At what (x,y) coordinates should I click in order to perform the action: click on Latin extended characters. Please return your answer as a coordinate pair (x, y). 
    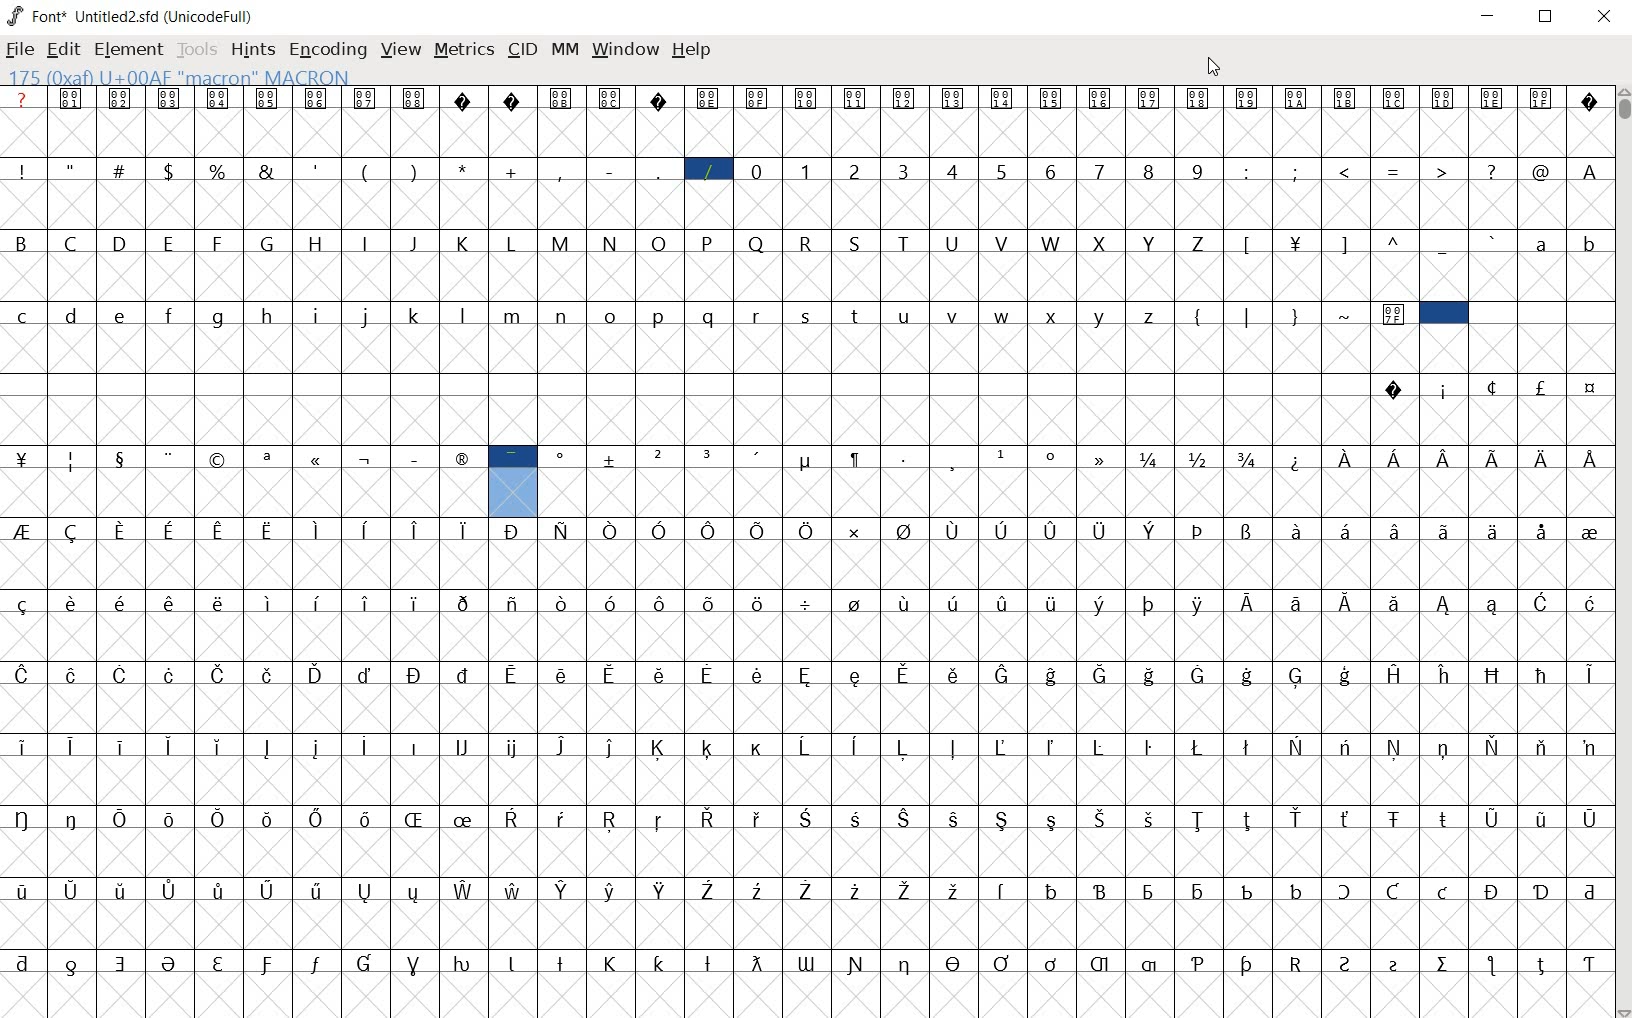
    Looking at the image, I should click on (415, 624).